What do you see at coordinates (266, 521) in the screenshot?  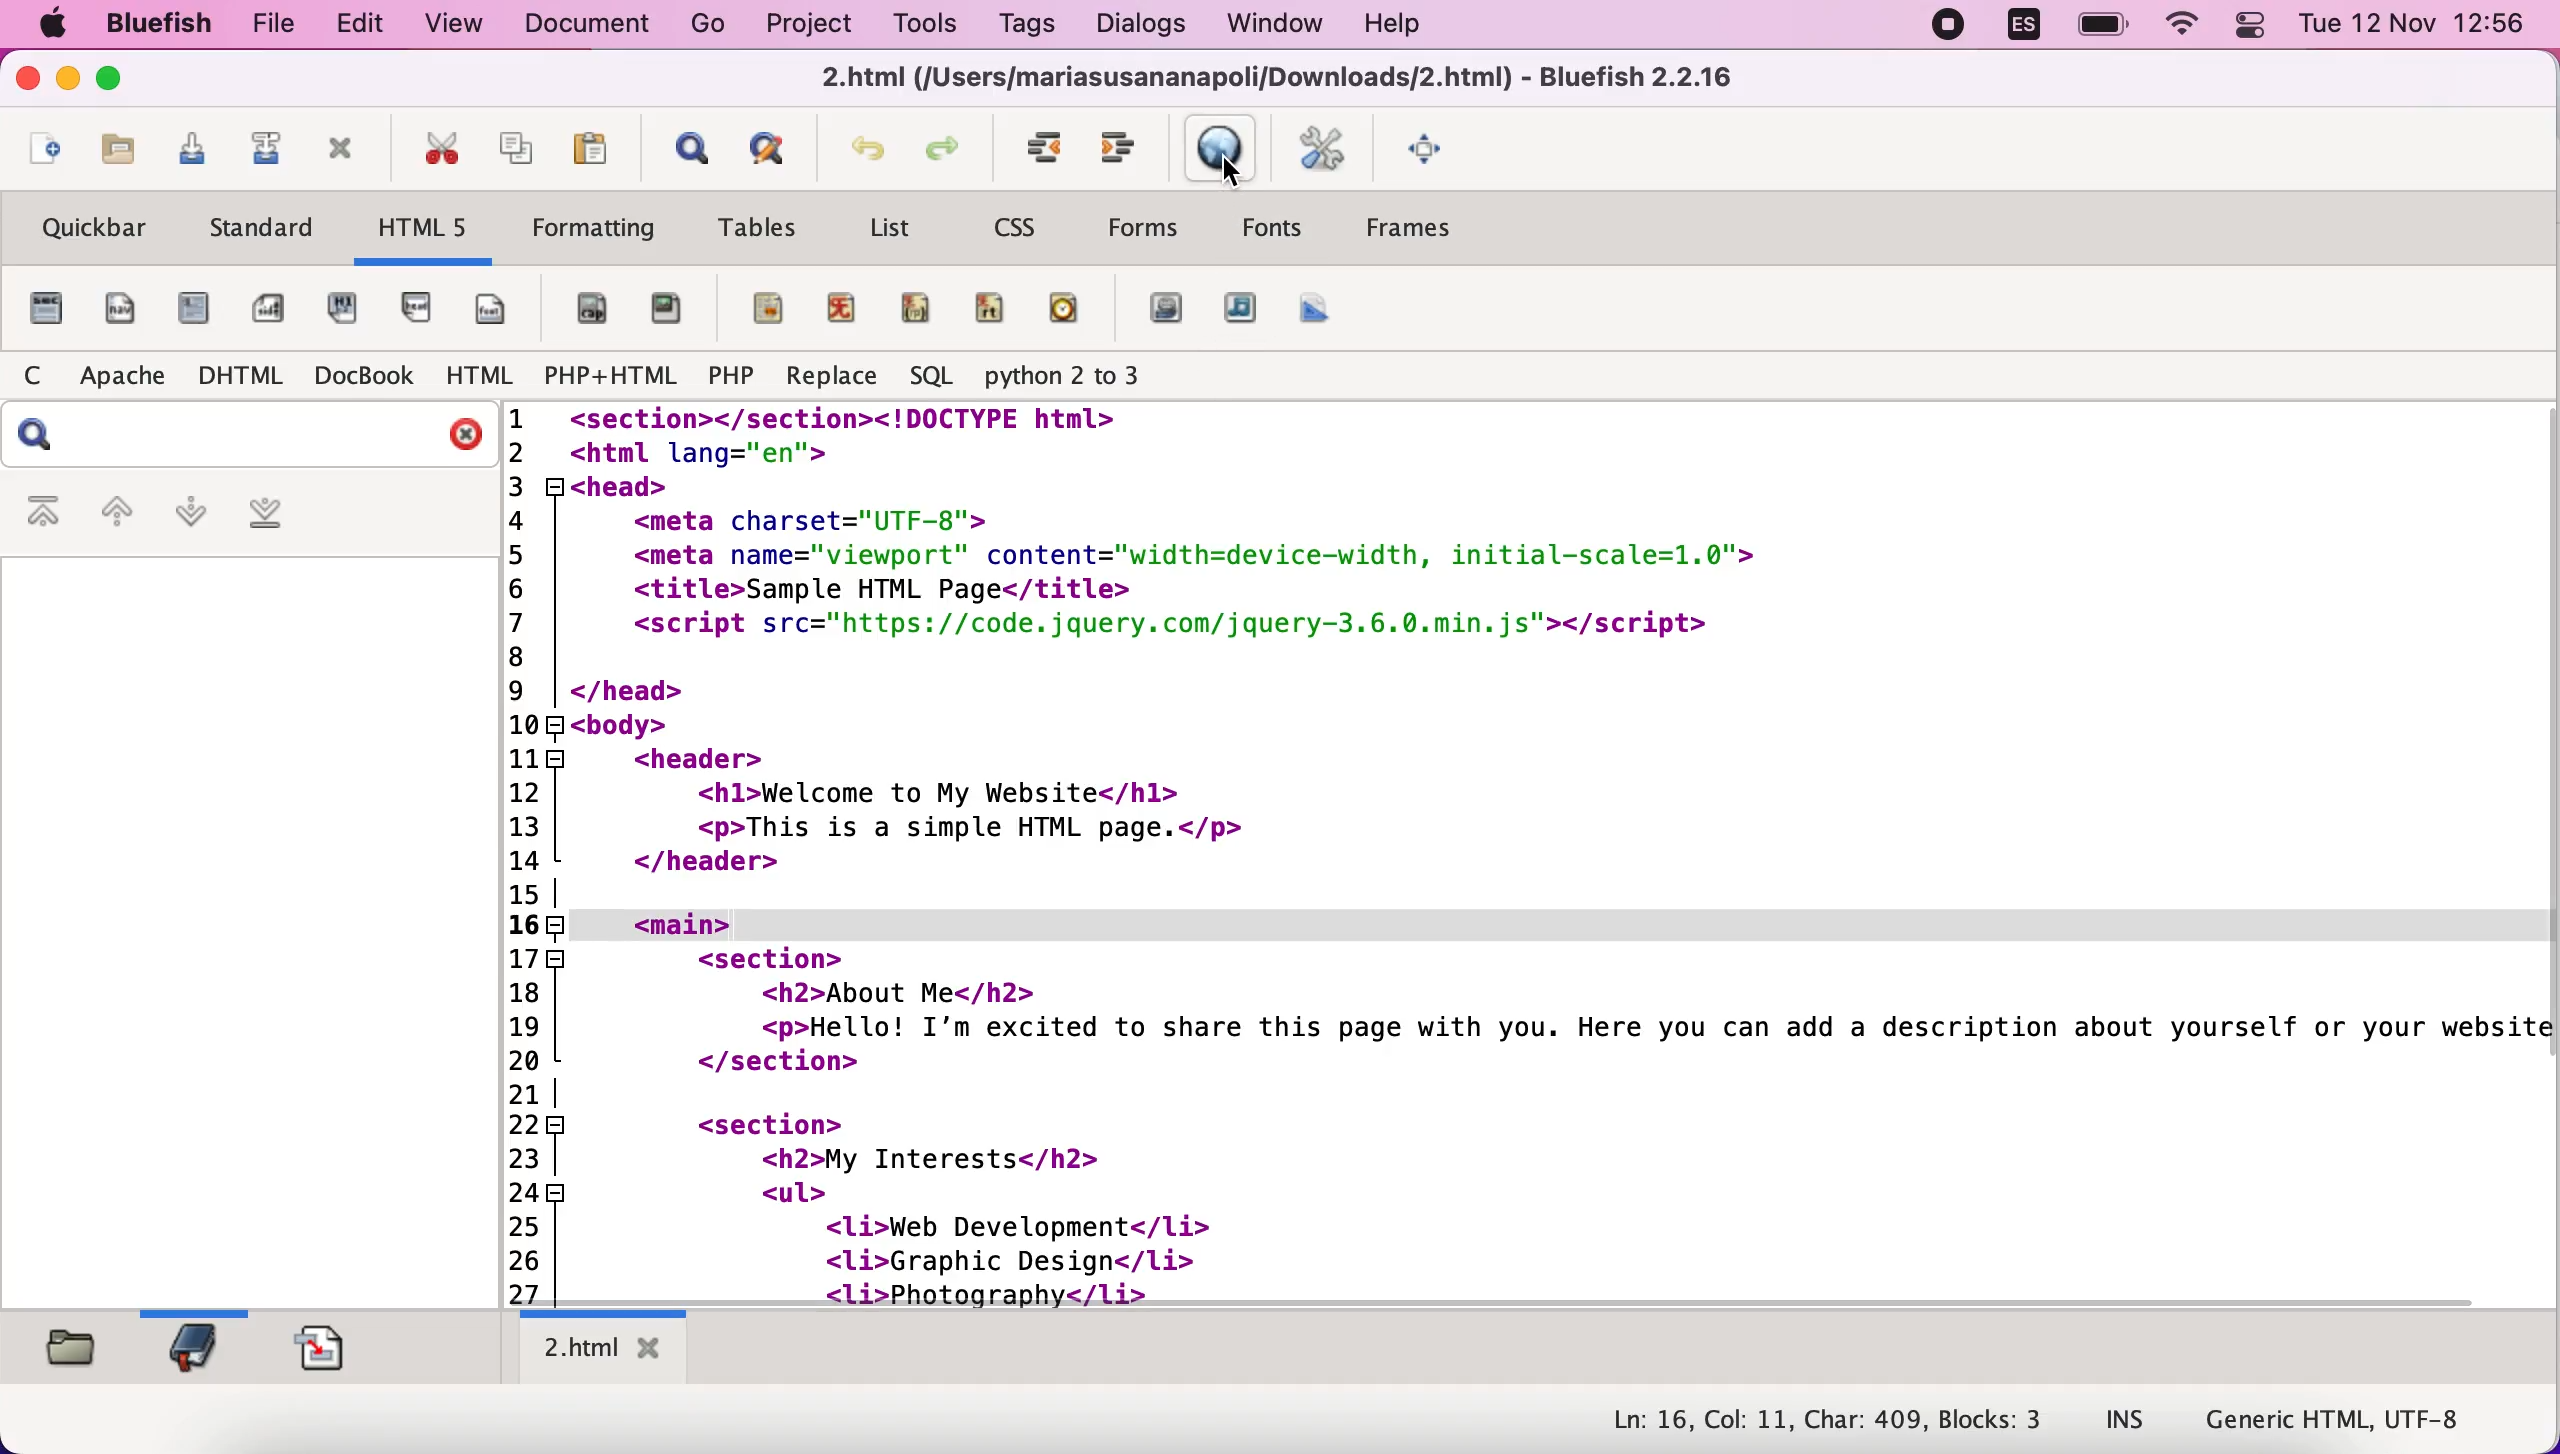 I see `last bookmark` at bounding box center [266, 521].